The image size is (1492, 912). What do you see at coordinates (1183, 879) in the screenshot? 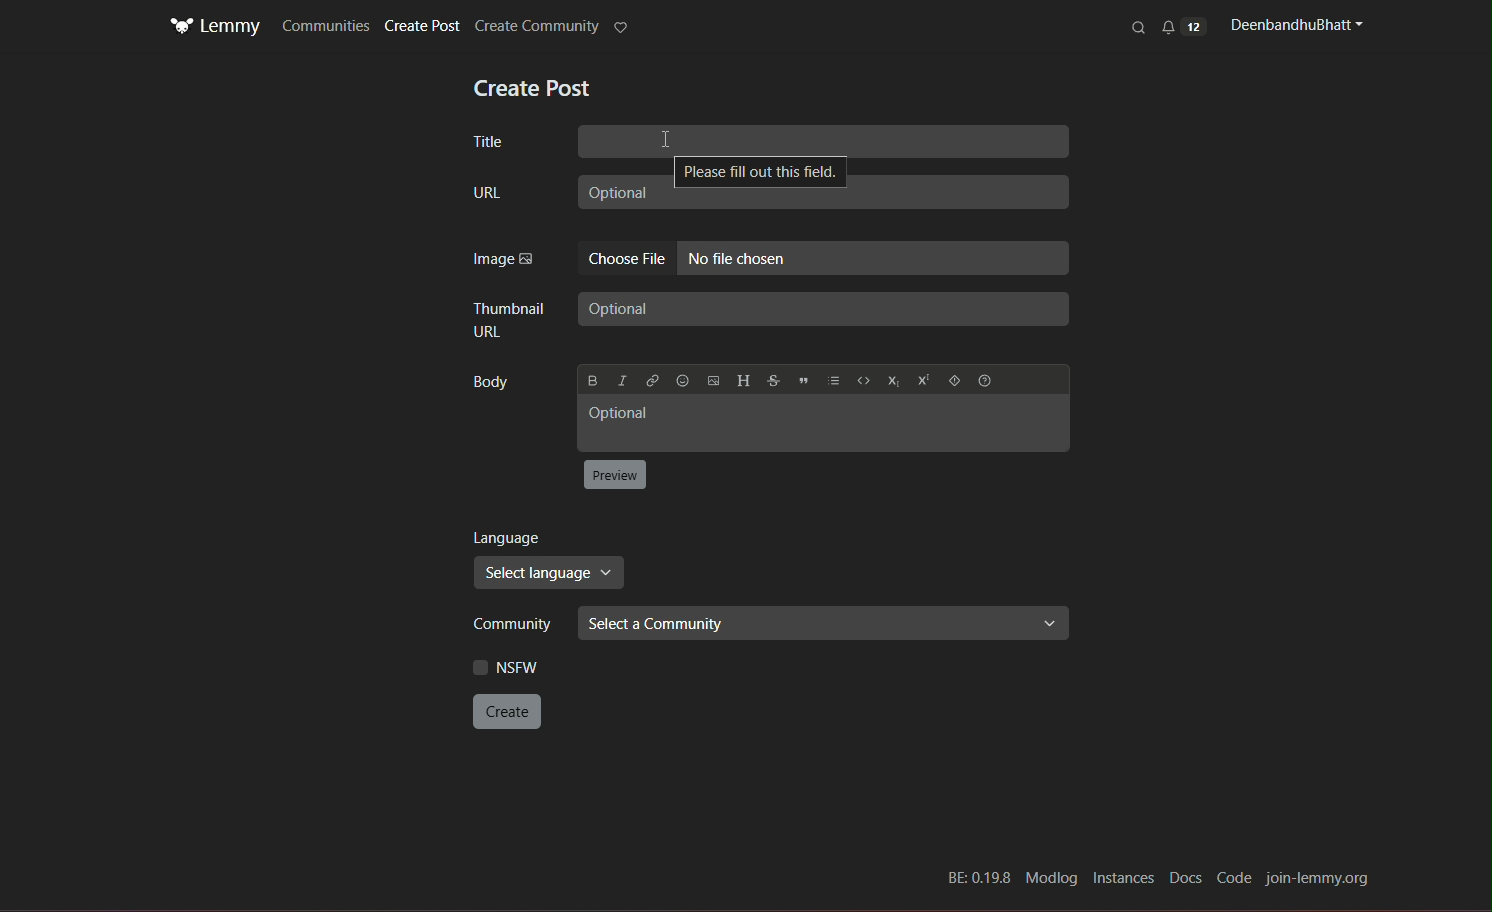
I see `Docs` at bounding box center [1183, 879].